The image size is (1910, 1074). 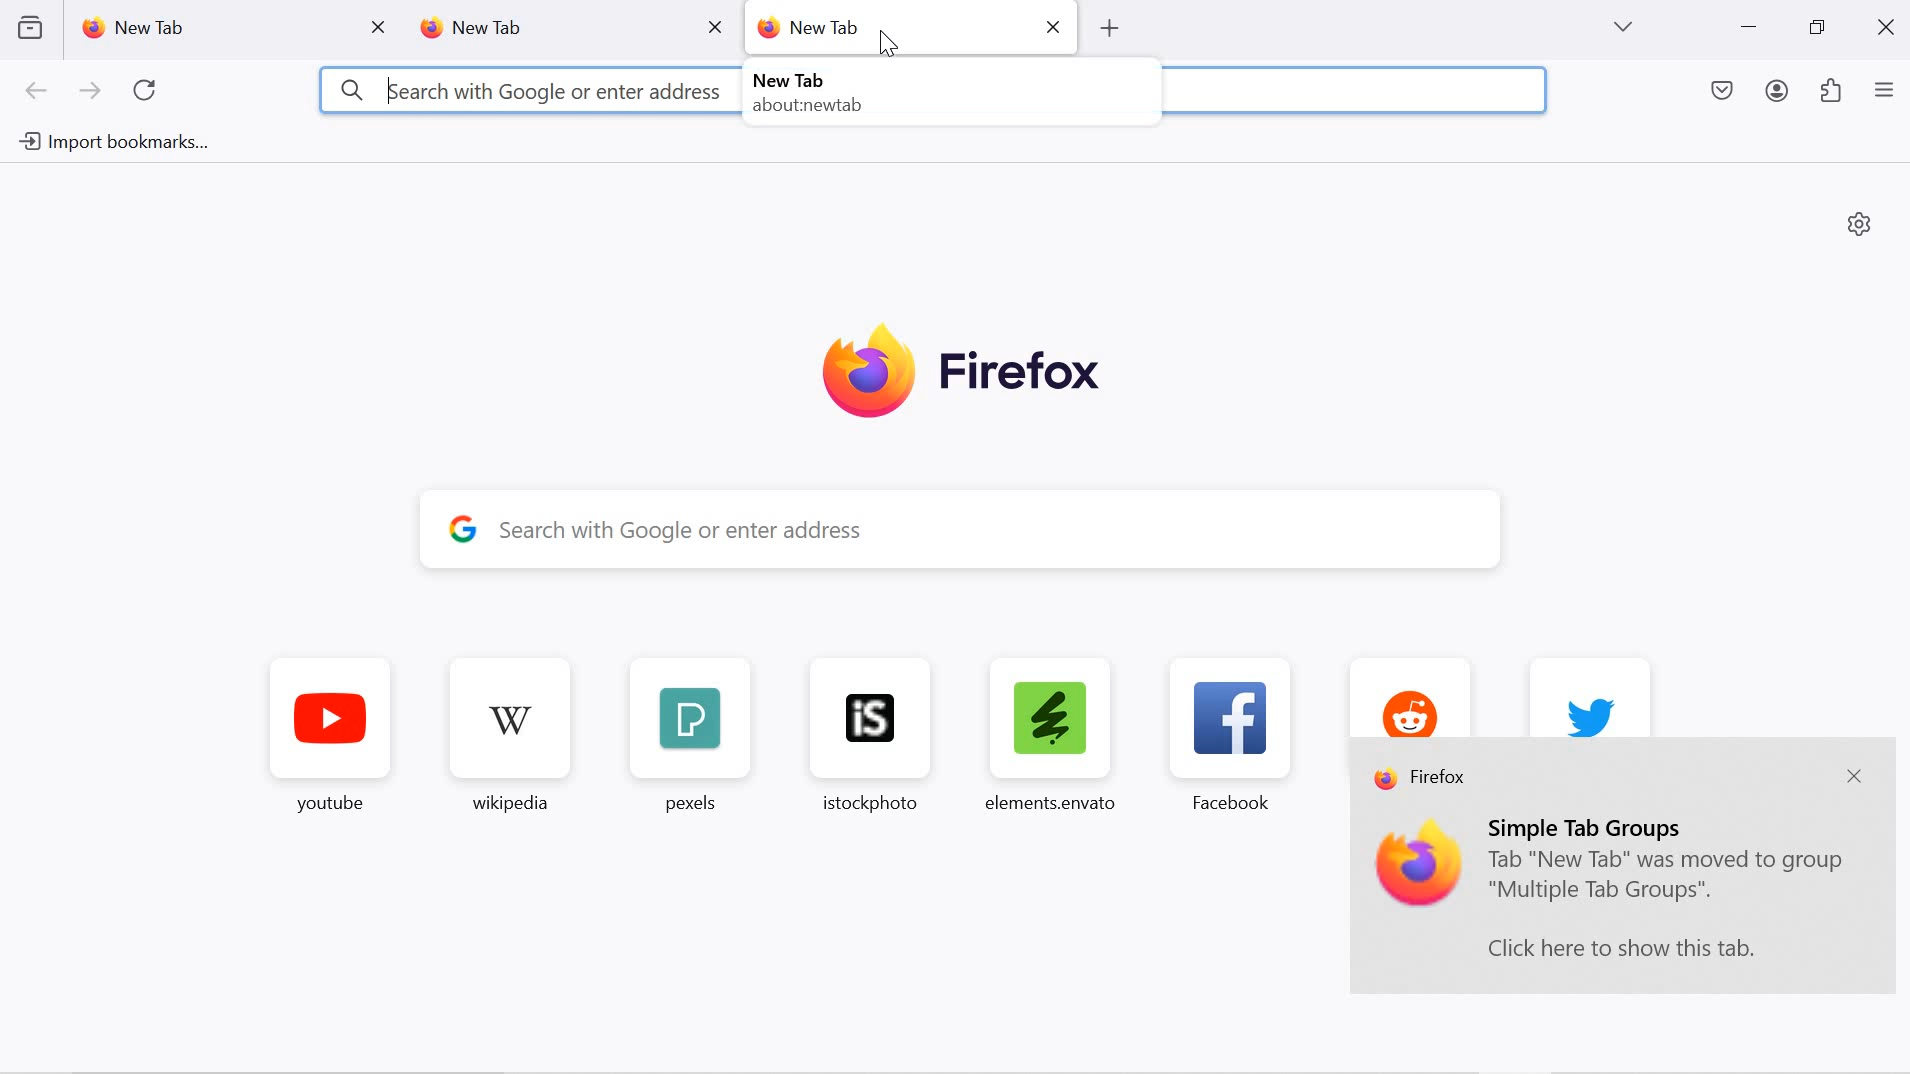 What do you see at coordinates (1860, 223) in the screenshot?
I see `personalize new tab` at bounding box center [1860, 223].